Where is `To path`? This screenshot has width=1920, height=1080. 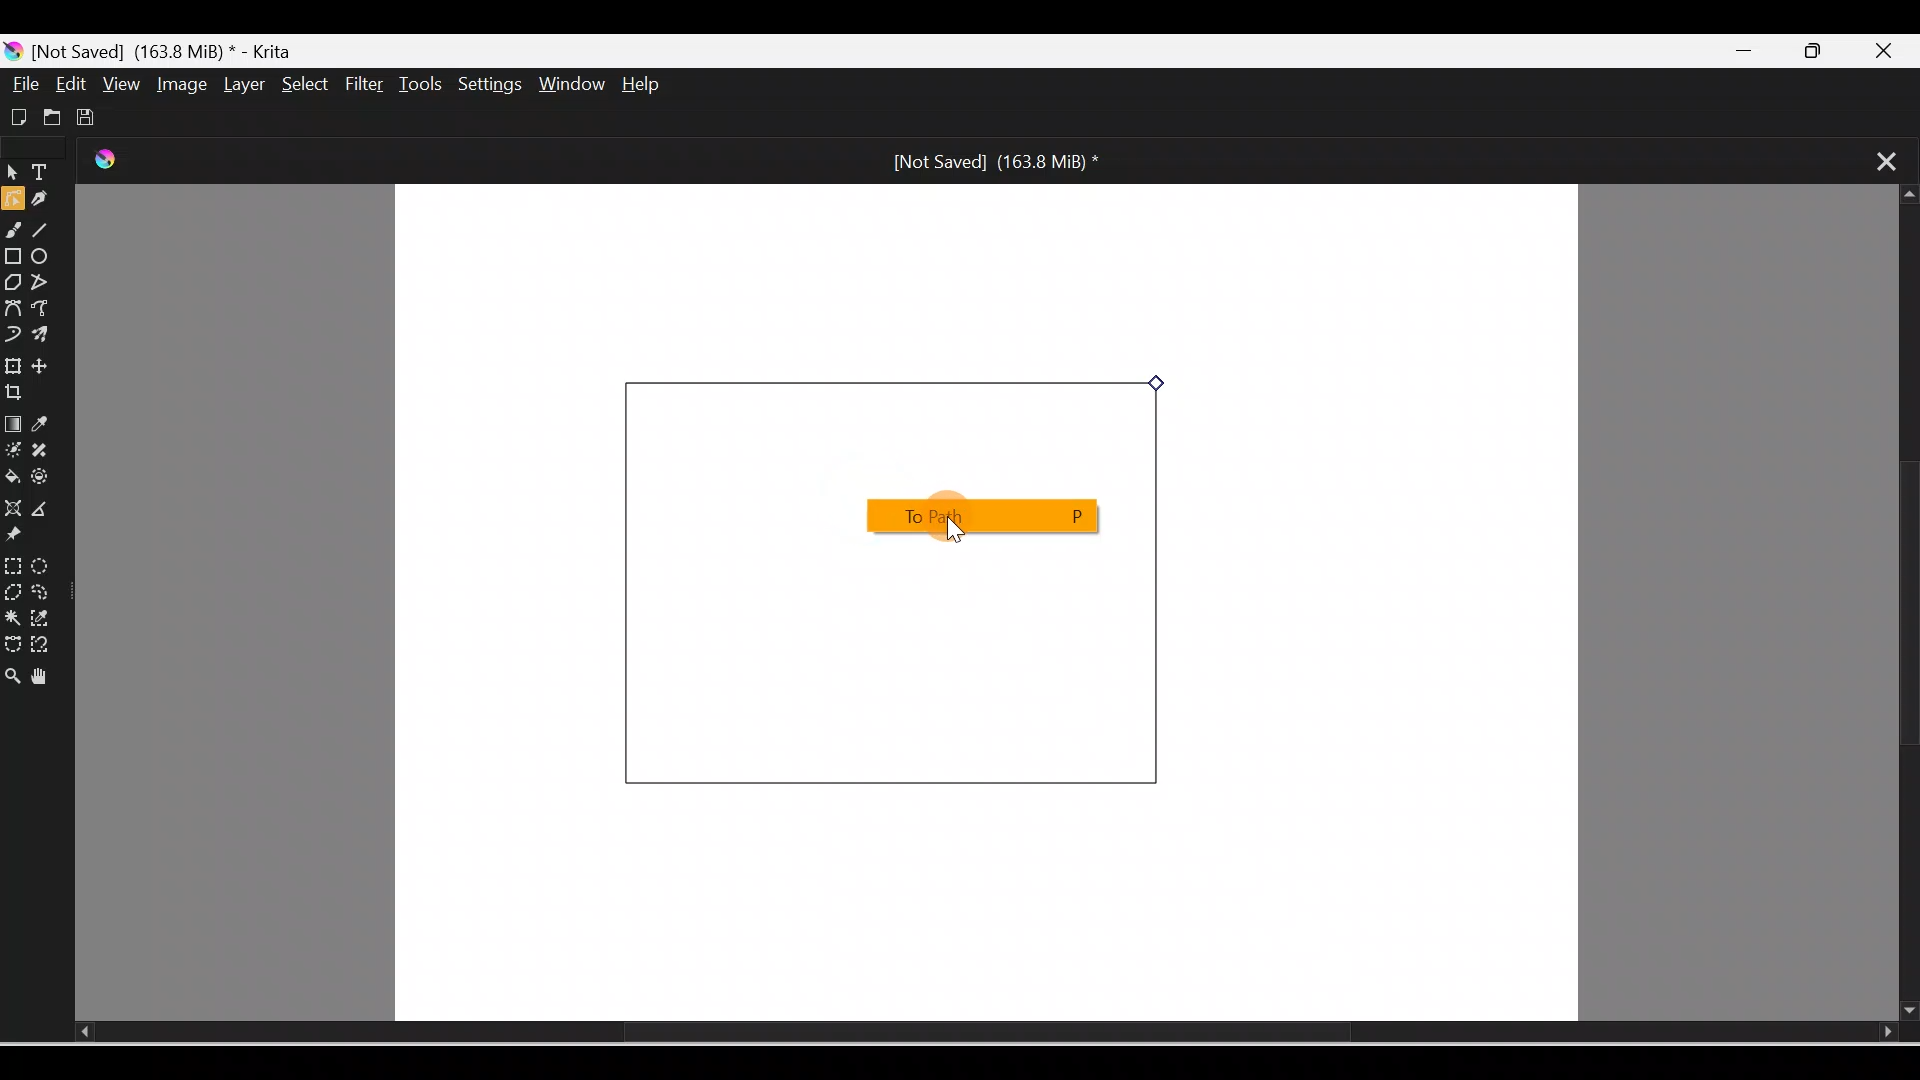 To path is located at coordinates (978, 516).